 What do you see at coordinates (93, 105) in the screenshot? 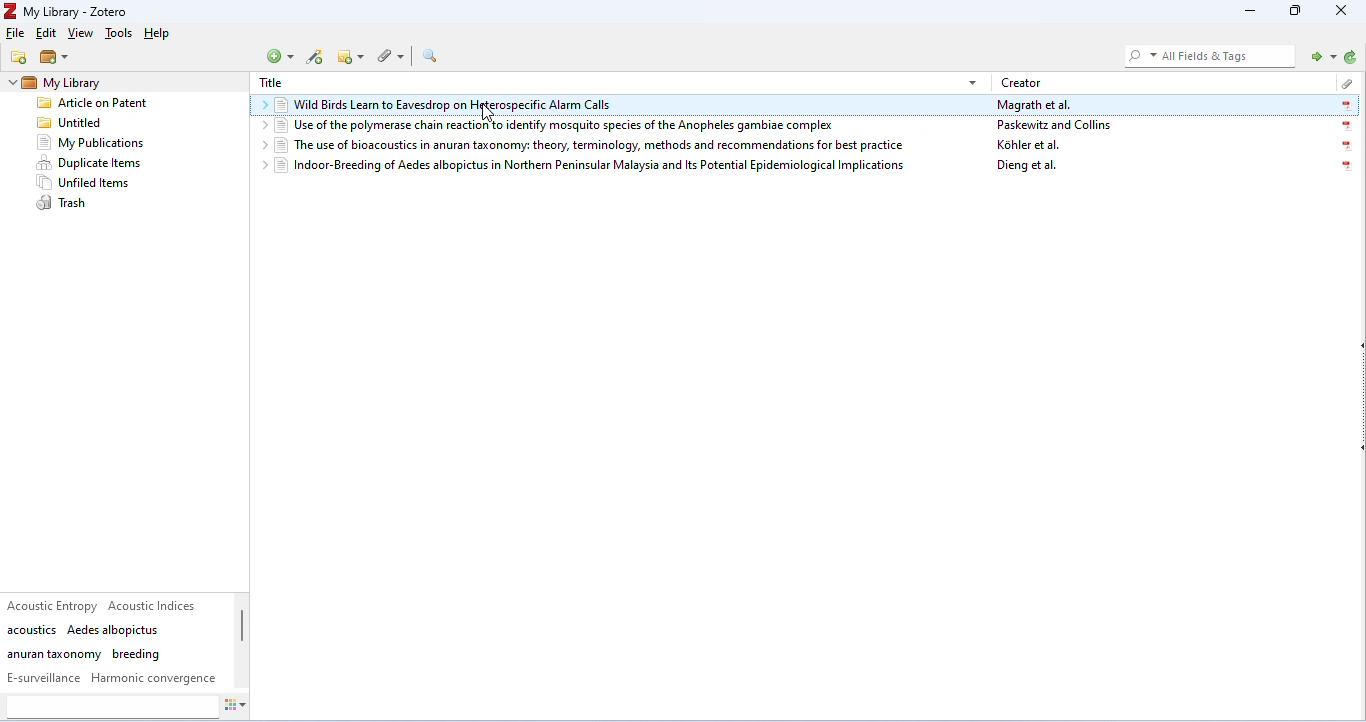
I see `article on patent` at bounding box center [93, 105].